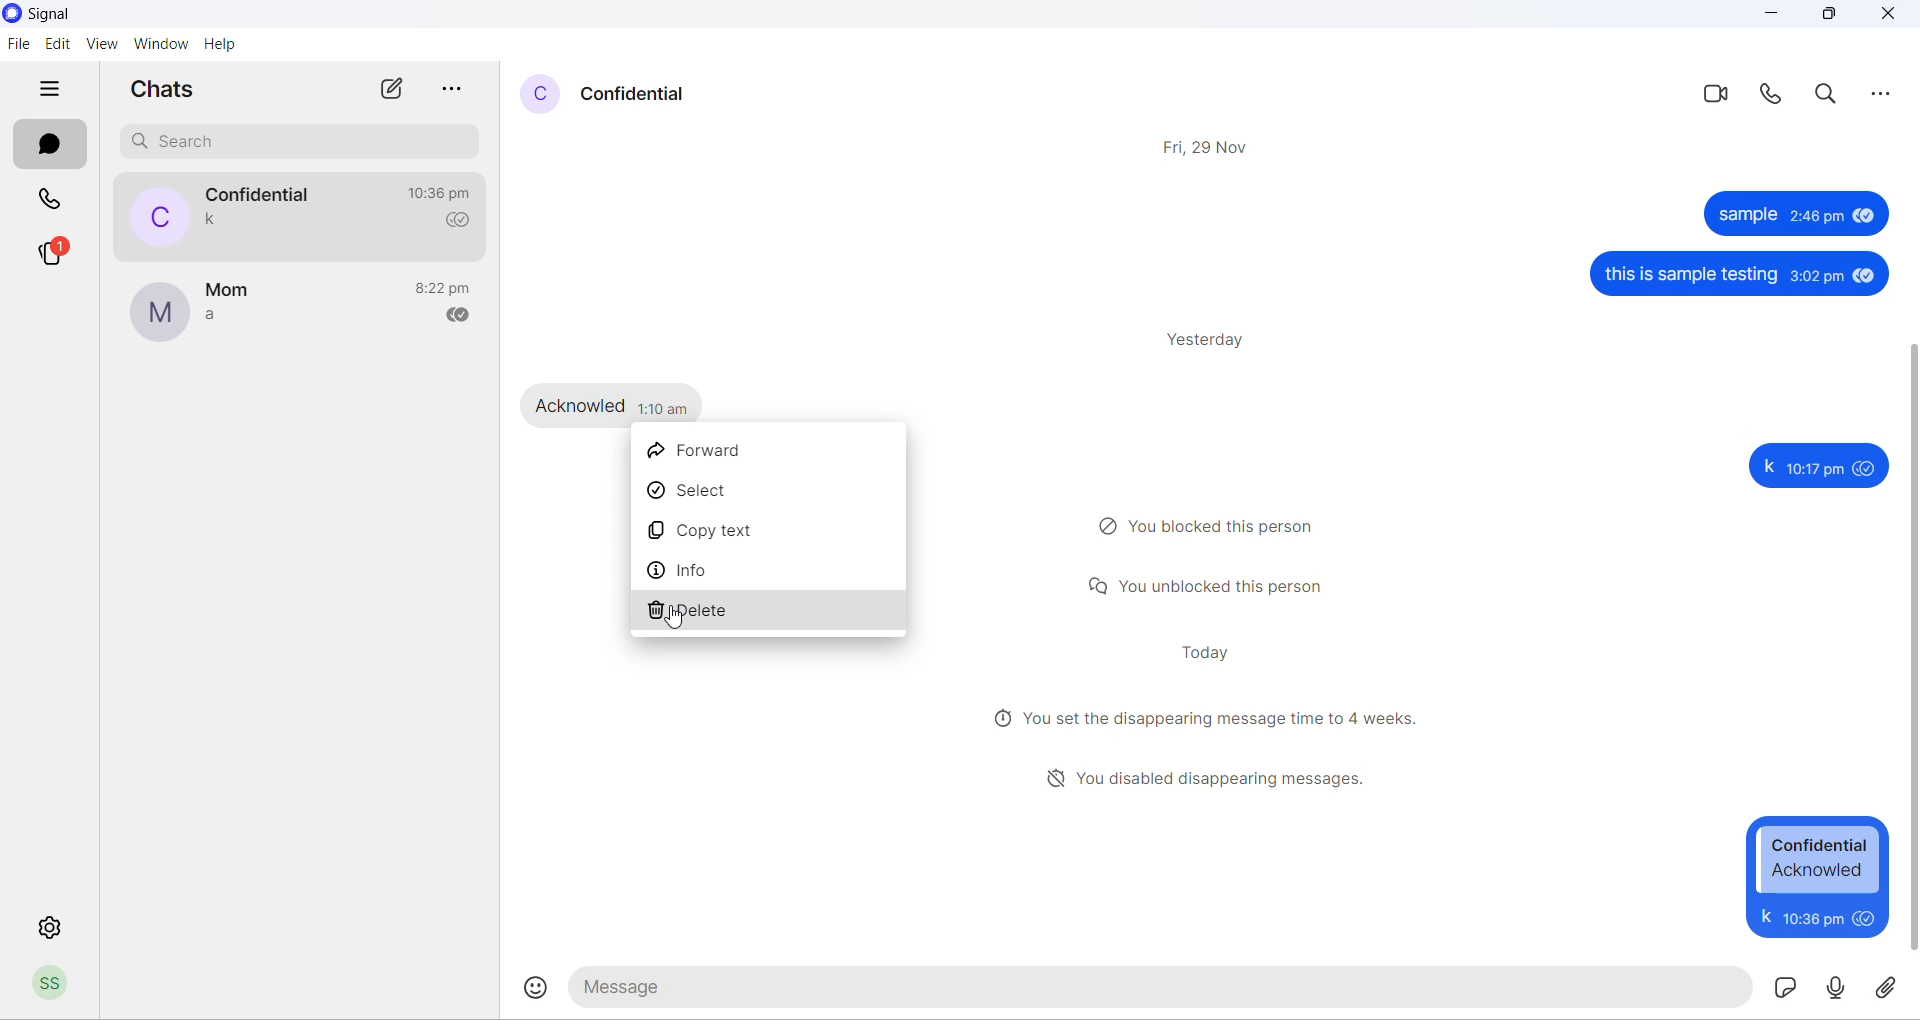 The width and height of the screenshot is (1920, 1020). What do you see at coordinates (770, 525) in the screenshot?
I see `copy text ` at bounding box center [770, 525].